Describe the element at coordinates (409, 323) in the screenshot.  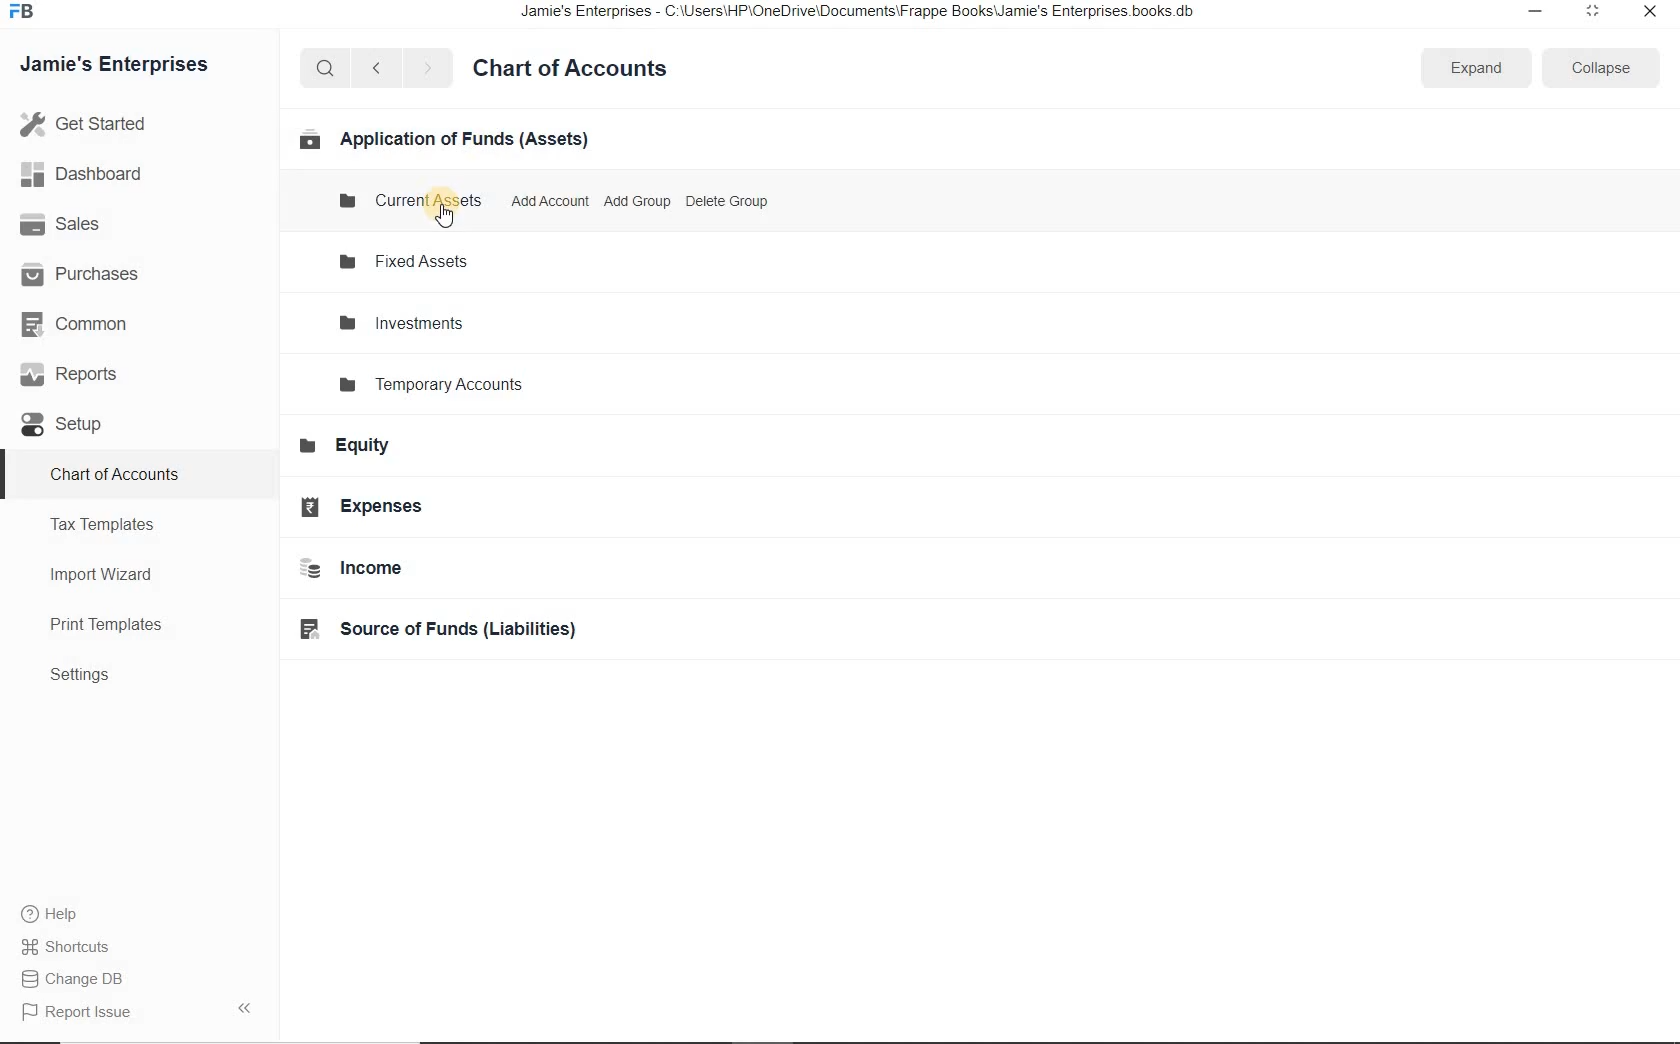
I see `BW Investments` at that location.